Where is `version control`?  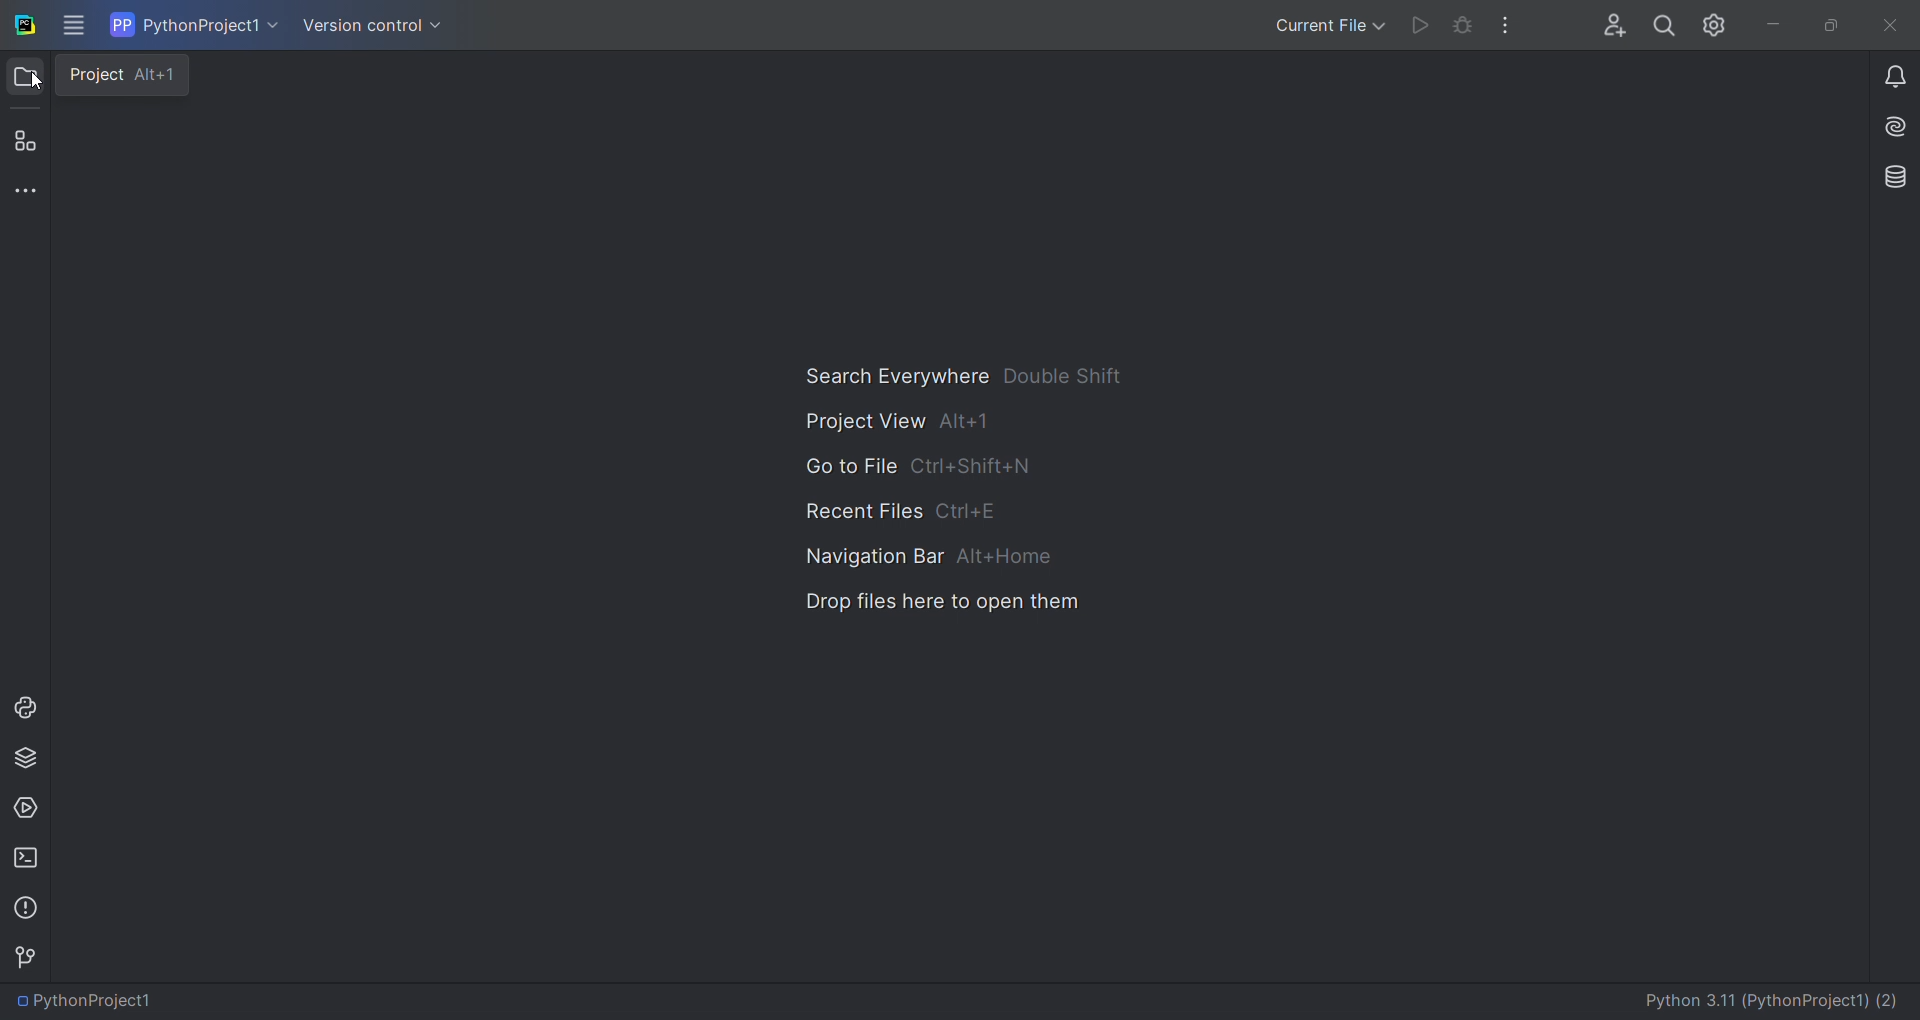 version control is located at coordinates (28, 953).